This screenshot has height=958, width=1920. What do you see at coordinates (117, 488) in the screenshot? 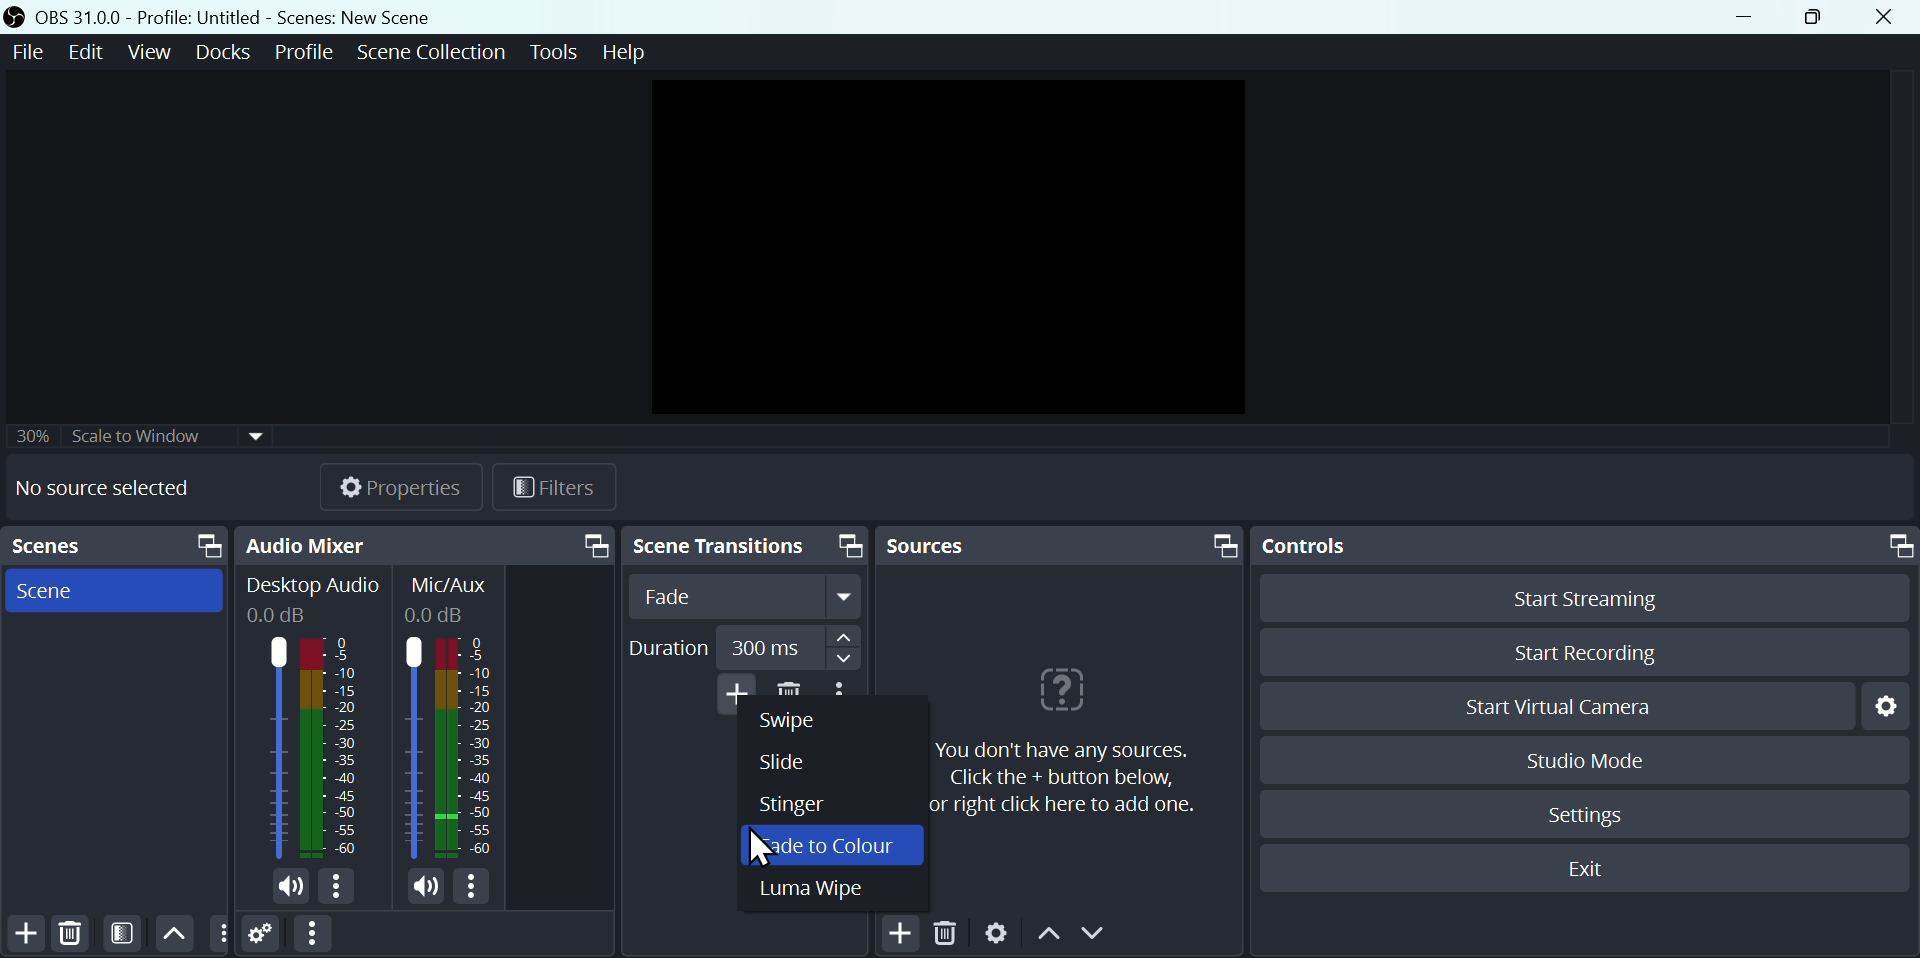
I see `No source selected` at bounding box center [117, 488].